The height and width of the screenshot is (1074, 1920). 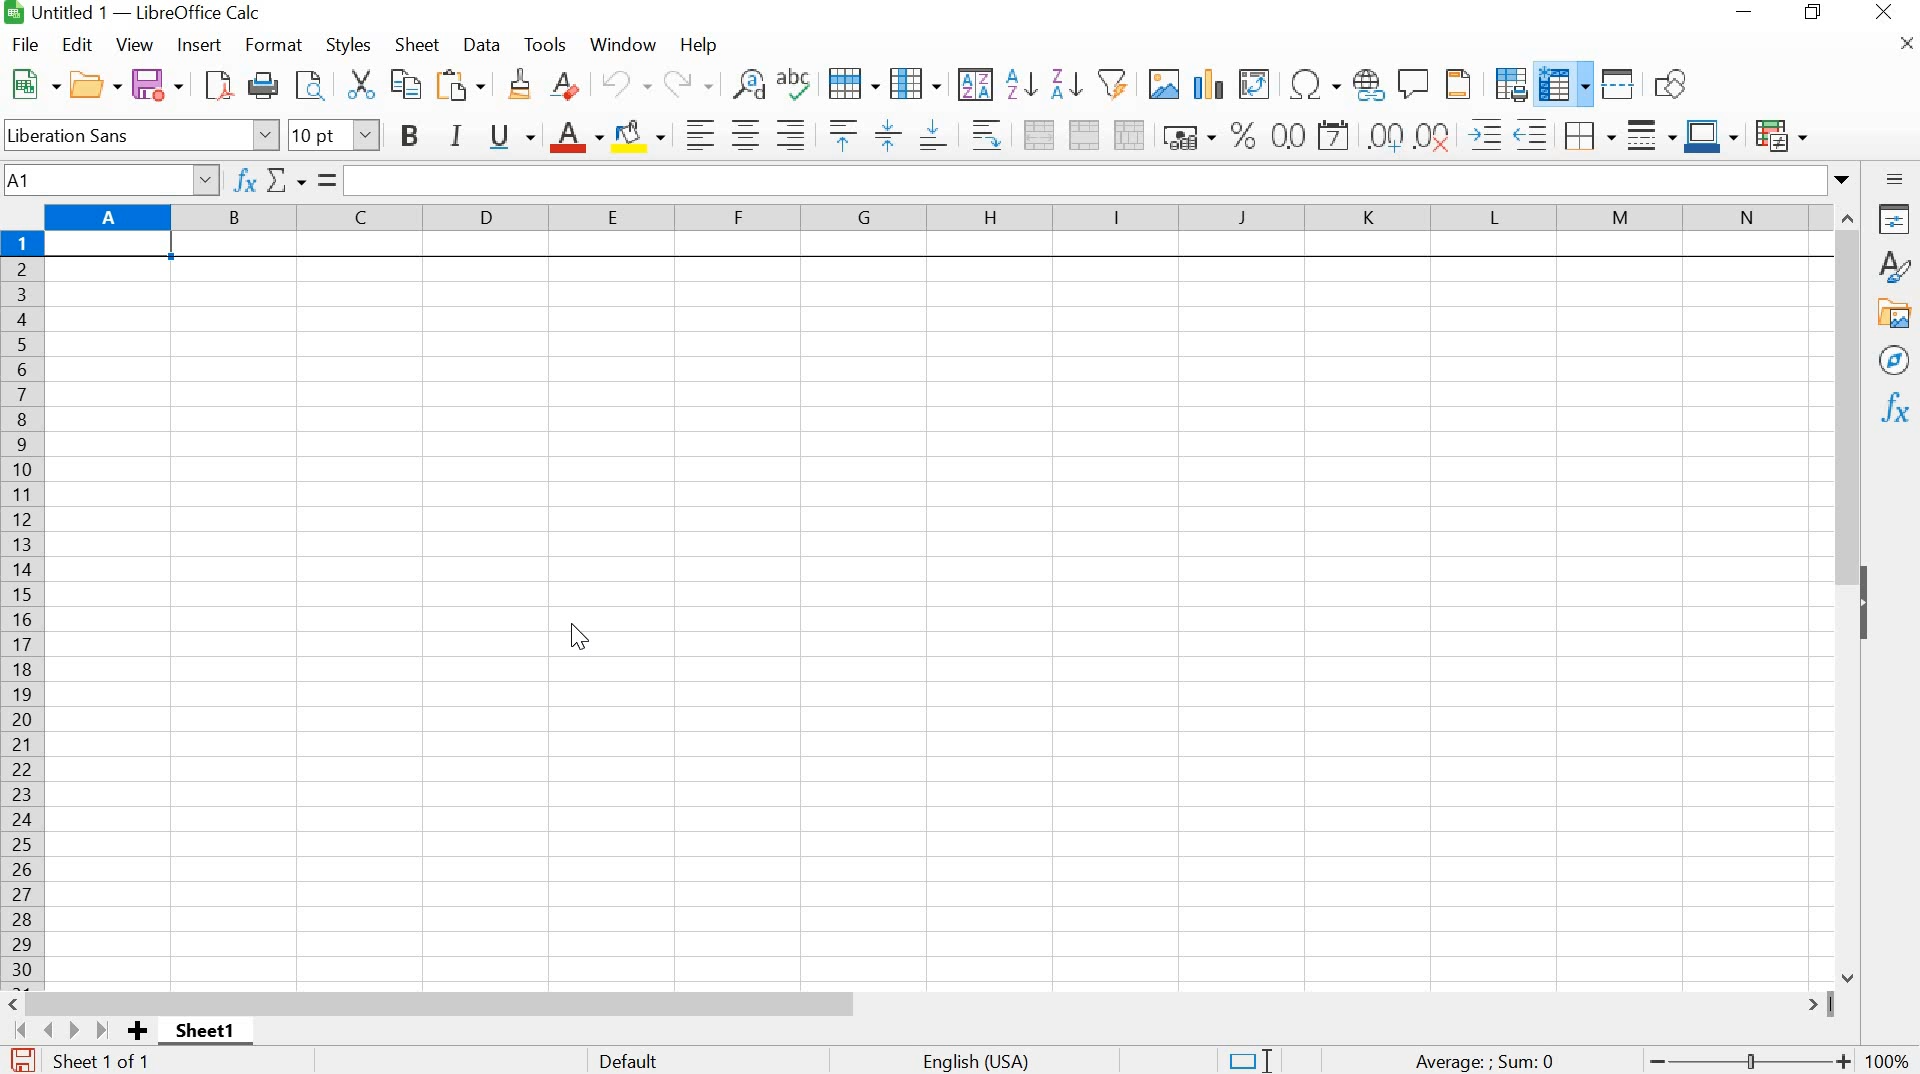 What do you see at coordinates (157, 84) in the screenshot?
I see `SAVE` at bounding box center [157, 84].